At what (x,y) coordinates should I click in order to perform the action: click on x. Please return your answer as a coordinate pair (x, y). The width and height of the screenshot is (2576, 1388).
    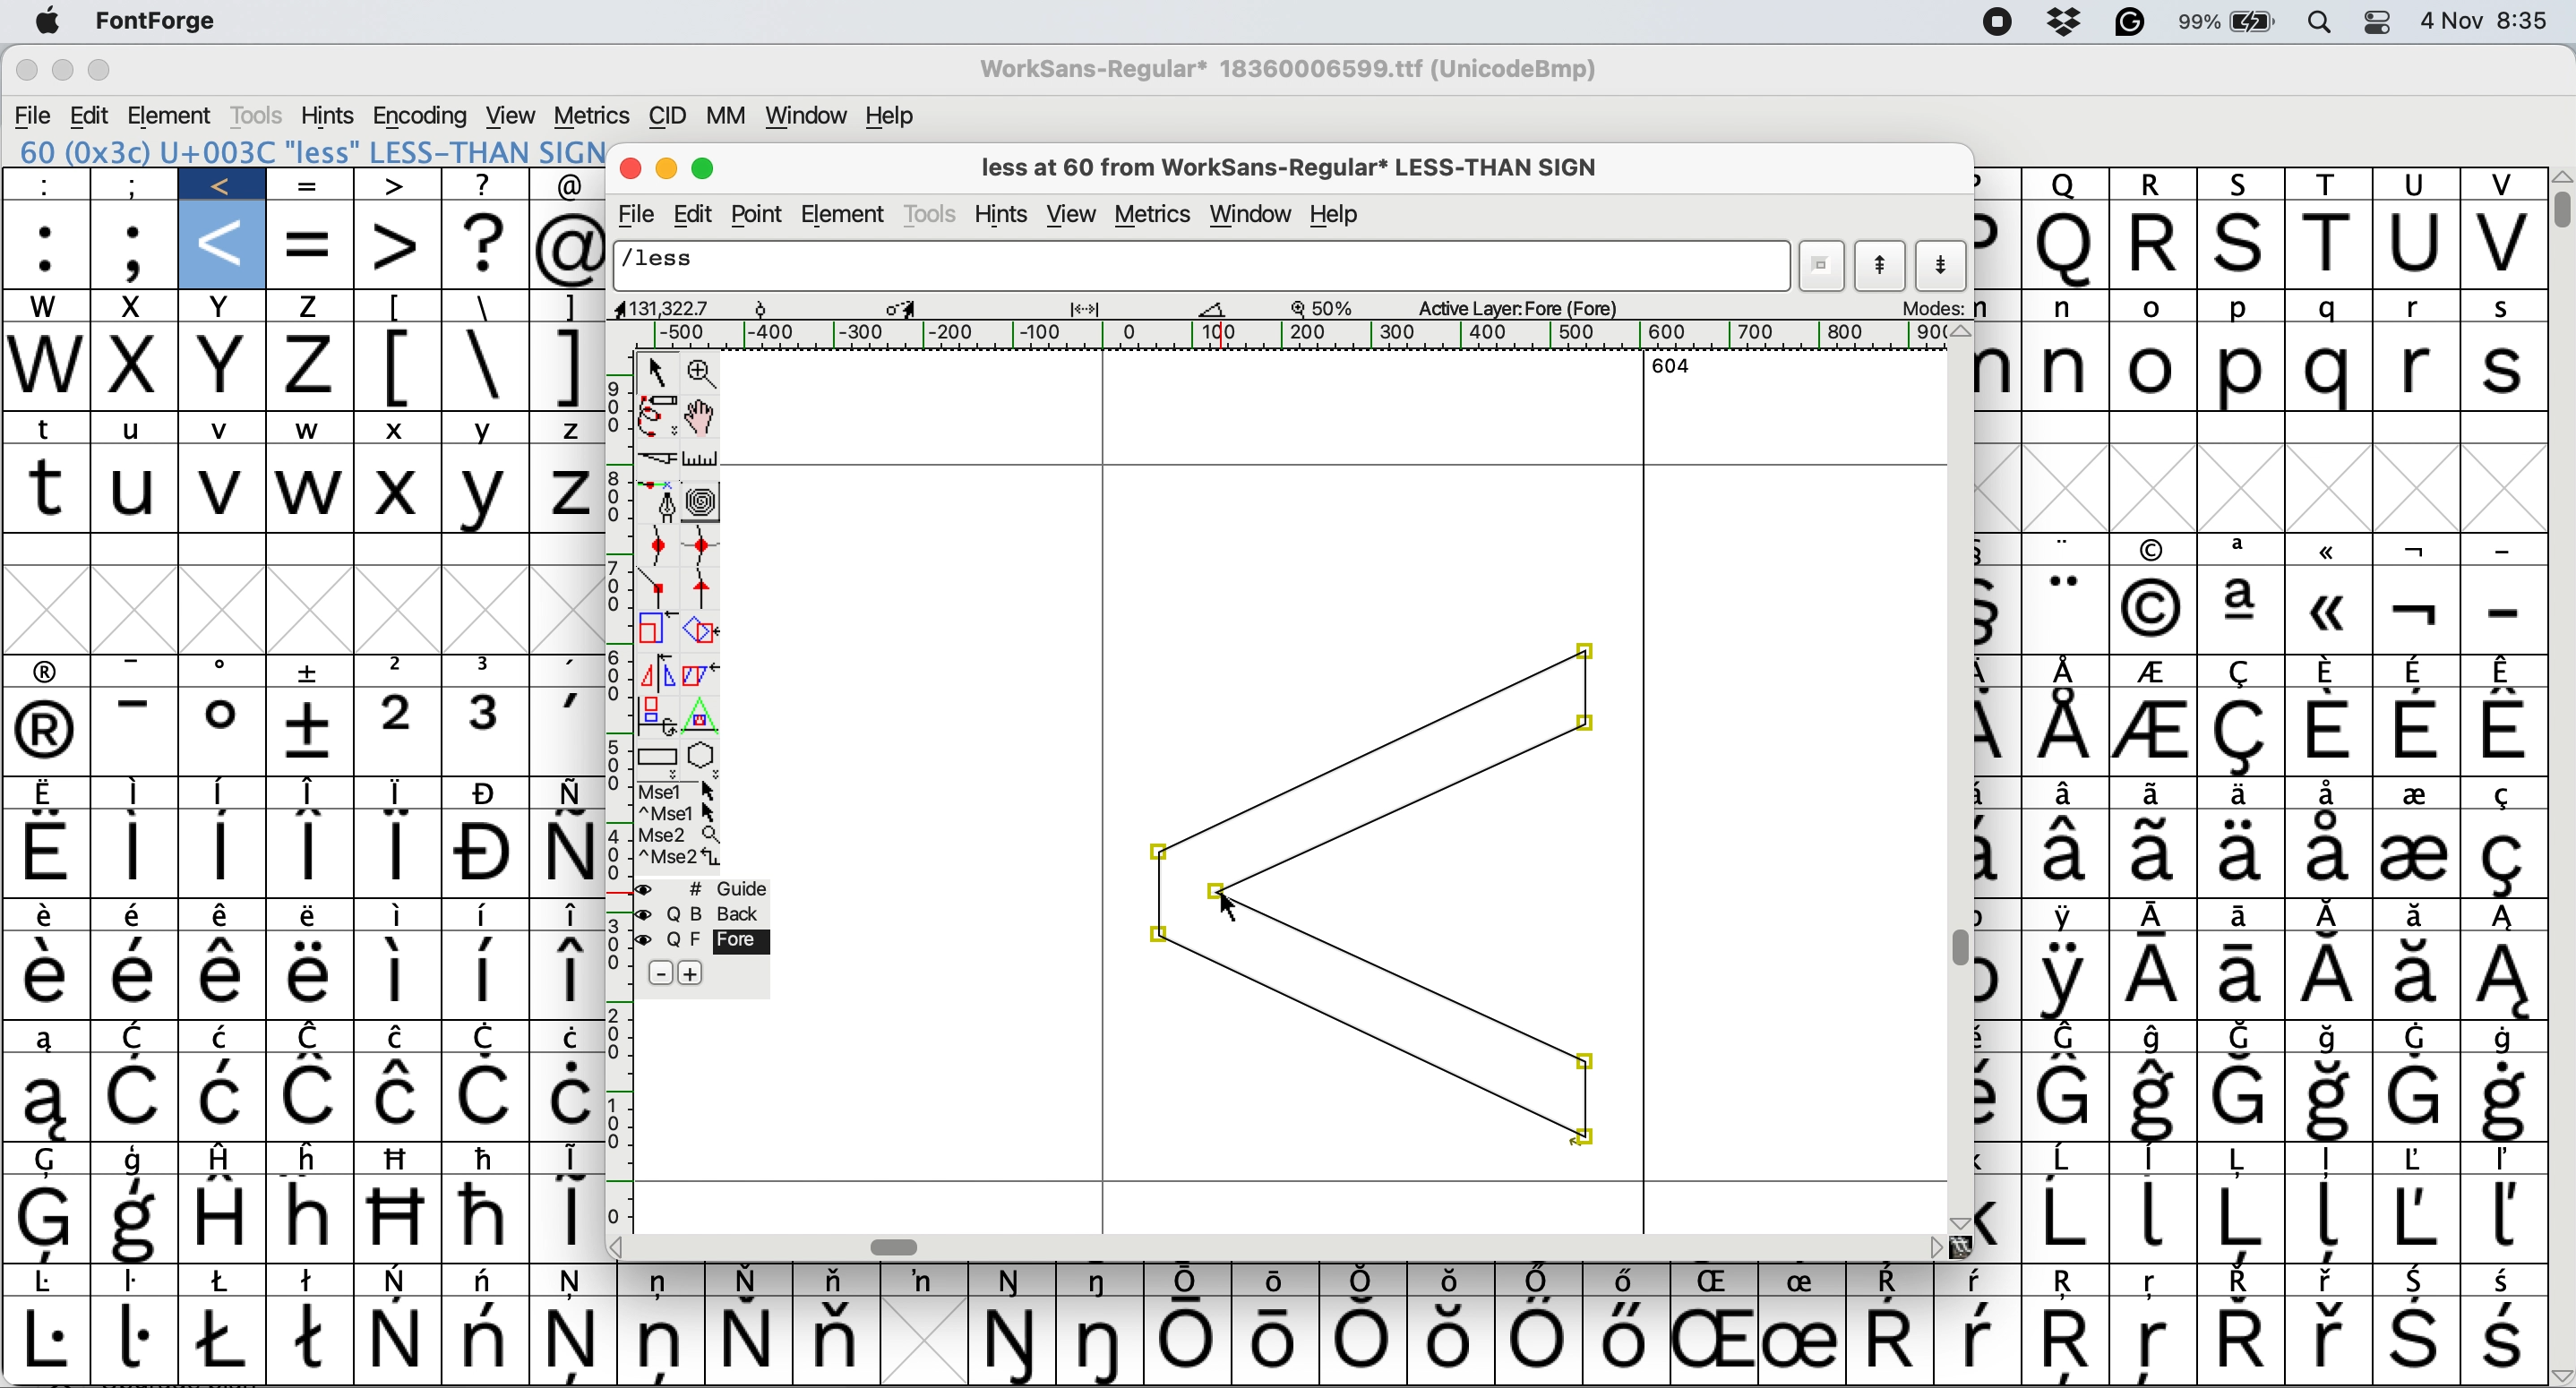
    Looking at the image, I should click on (137, 367).